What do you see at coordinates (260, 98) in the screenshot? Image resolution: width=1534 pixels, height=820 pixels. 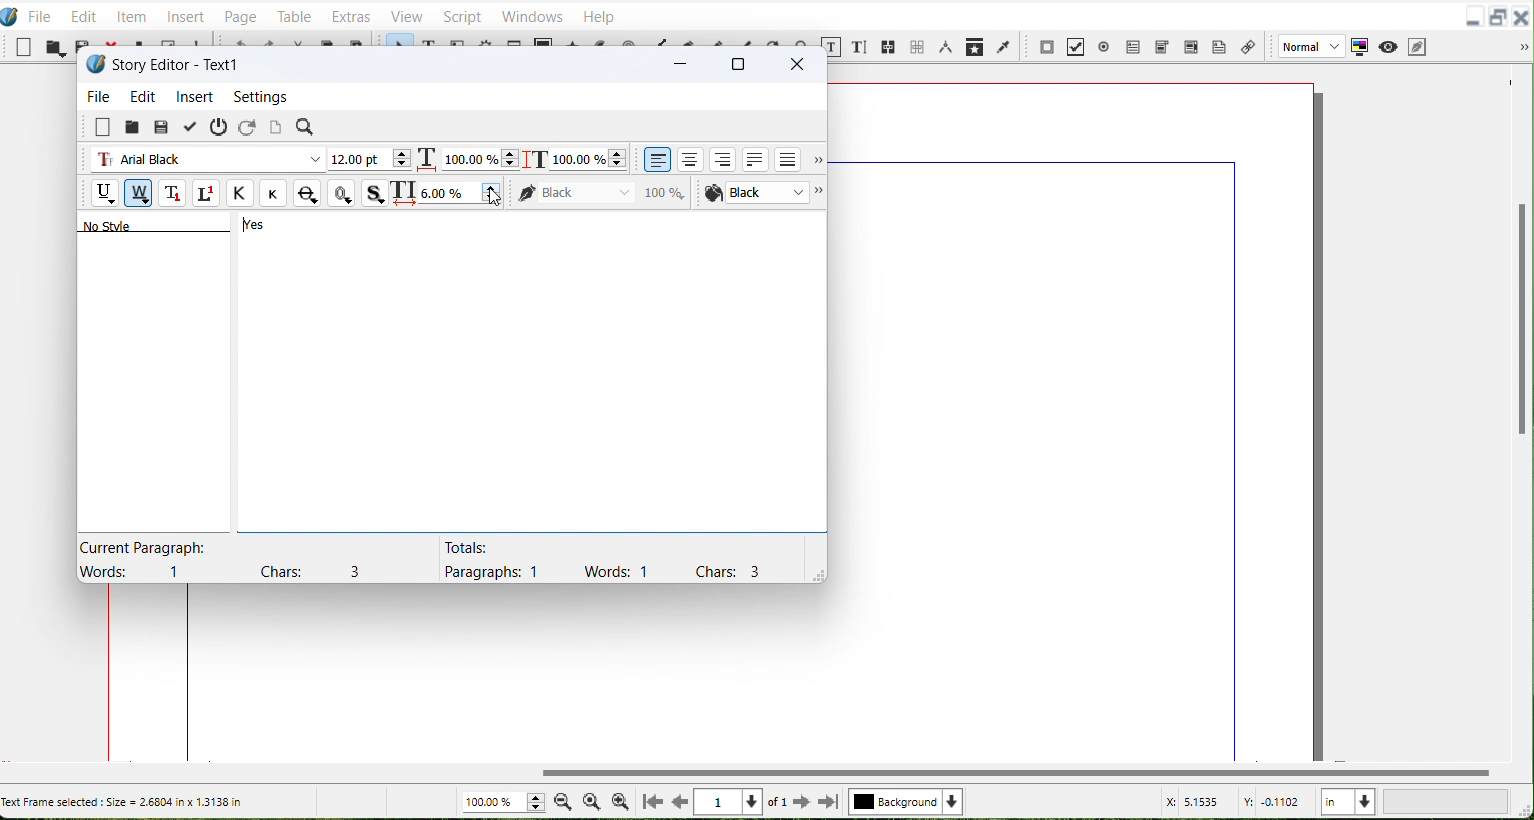 I see `Settings` at bounding box center [260, 98].